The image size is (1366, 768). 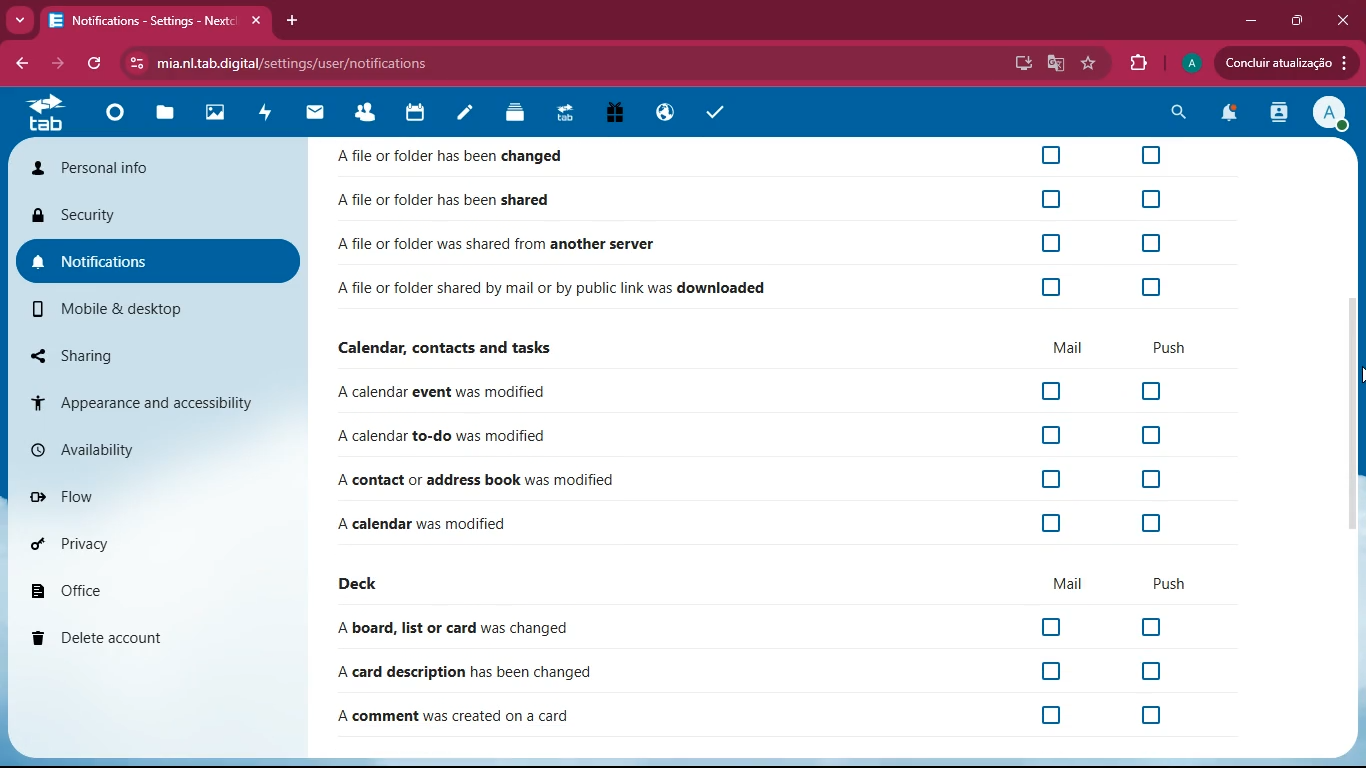 I want to click on off, so click(x=1048, y=522).